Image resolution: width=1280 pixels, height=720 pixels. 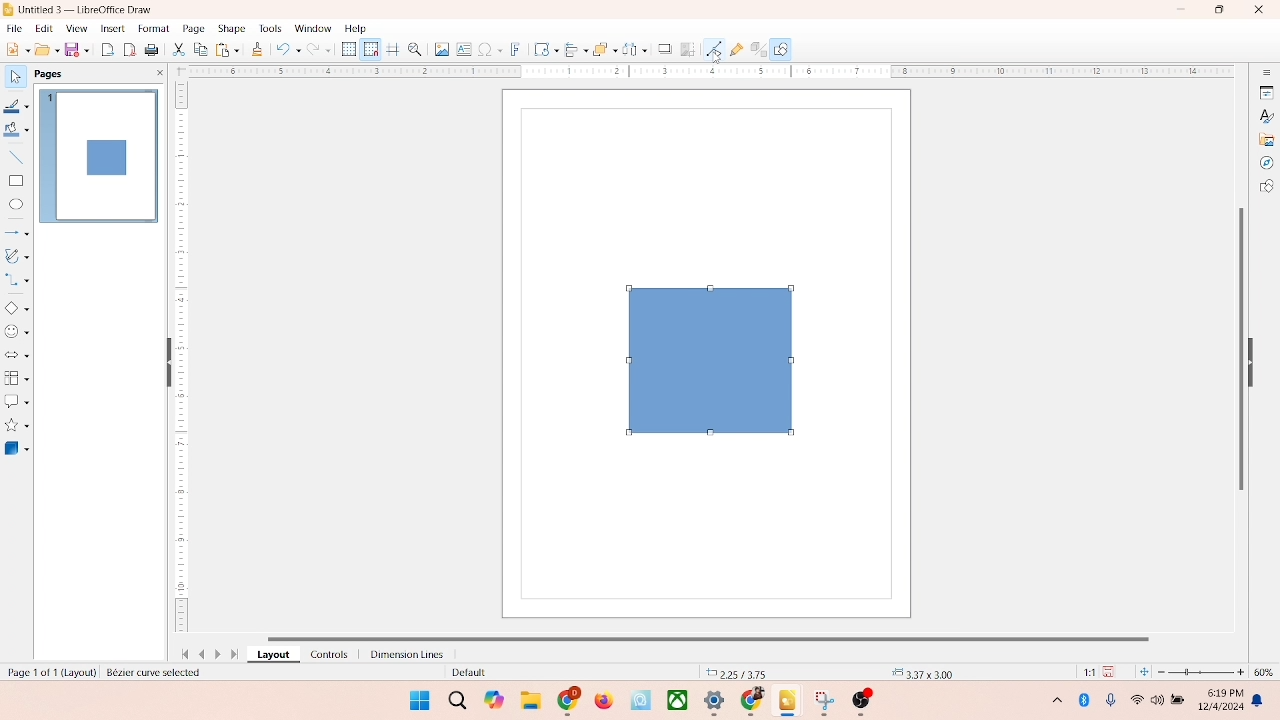 I want to click on select at least three object to distribute, so click(x=630, y=50).